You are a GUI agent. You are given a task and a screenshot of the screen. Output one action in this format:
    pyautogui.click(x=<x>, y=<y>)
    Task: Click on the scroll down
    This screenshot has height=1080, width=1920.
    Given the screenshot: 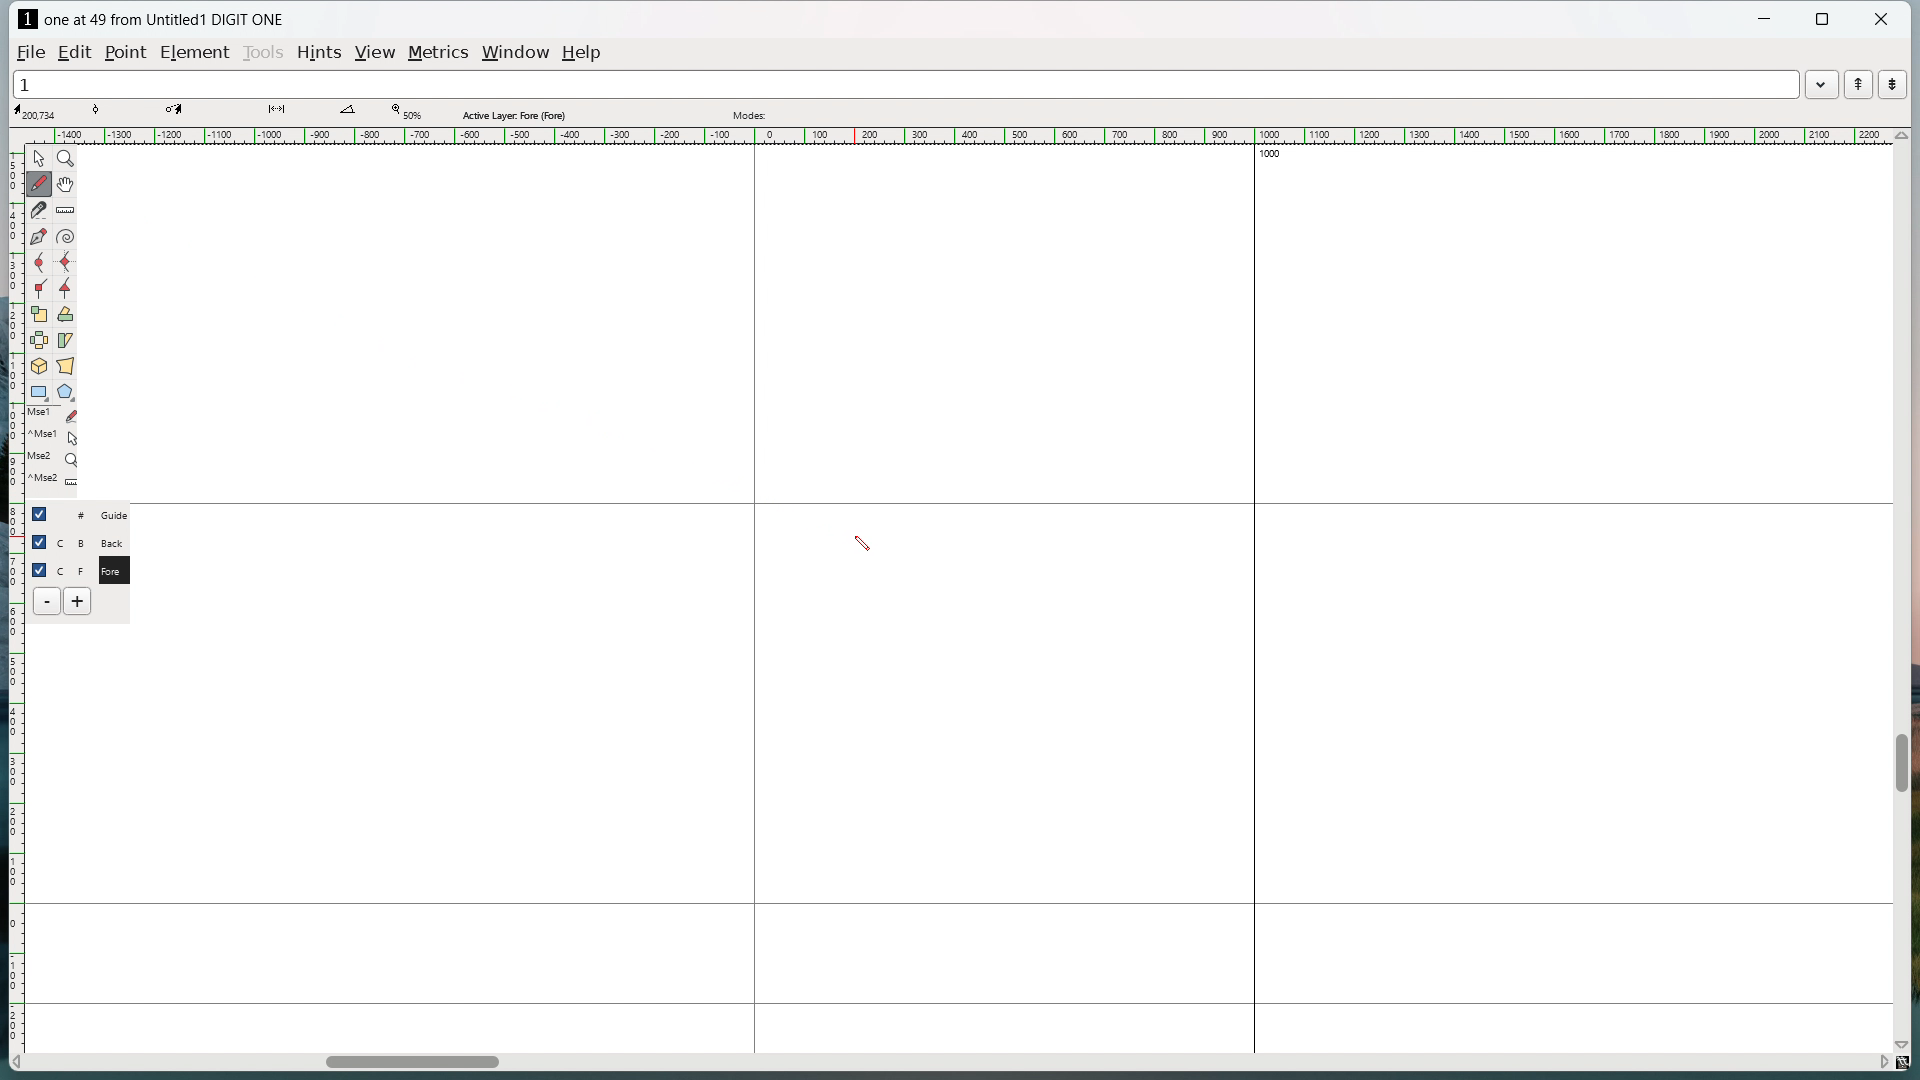 What is the action you would take?
    pyautogui.click(x=1907, y=1041)
    